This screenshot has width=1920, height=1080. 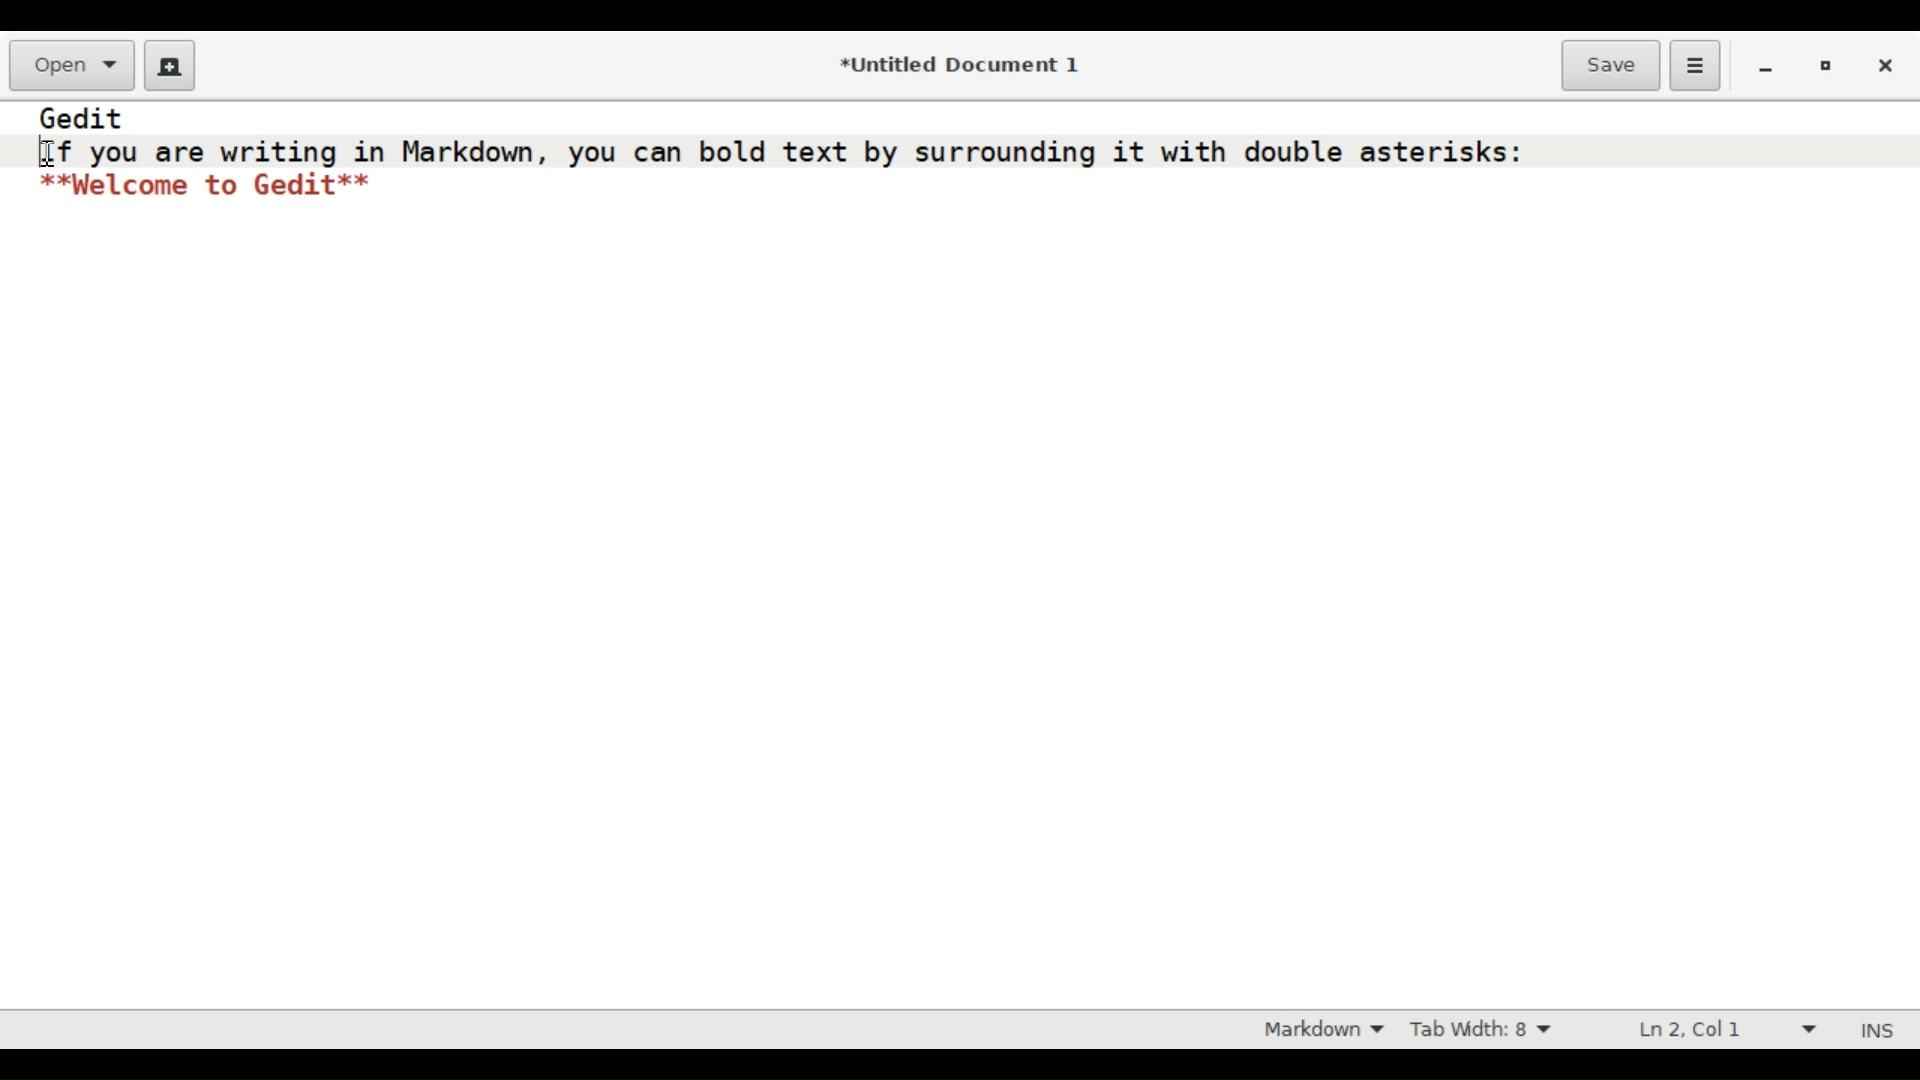 What do you see at coordinates (49, 154) in the screenshot?
I see `cursor` at bounding box center [49, 154].